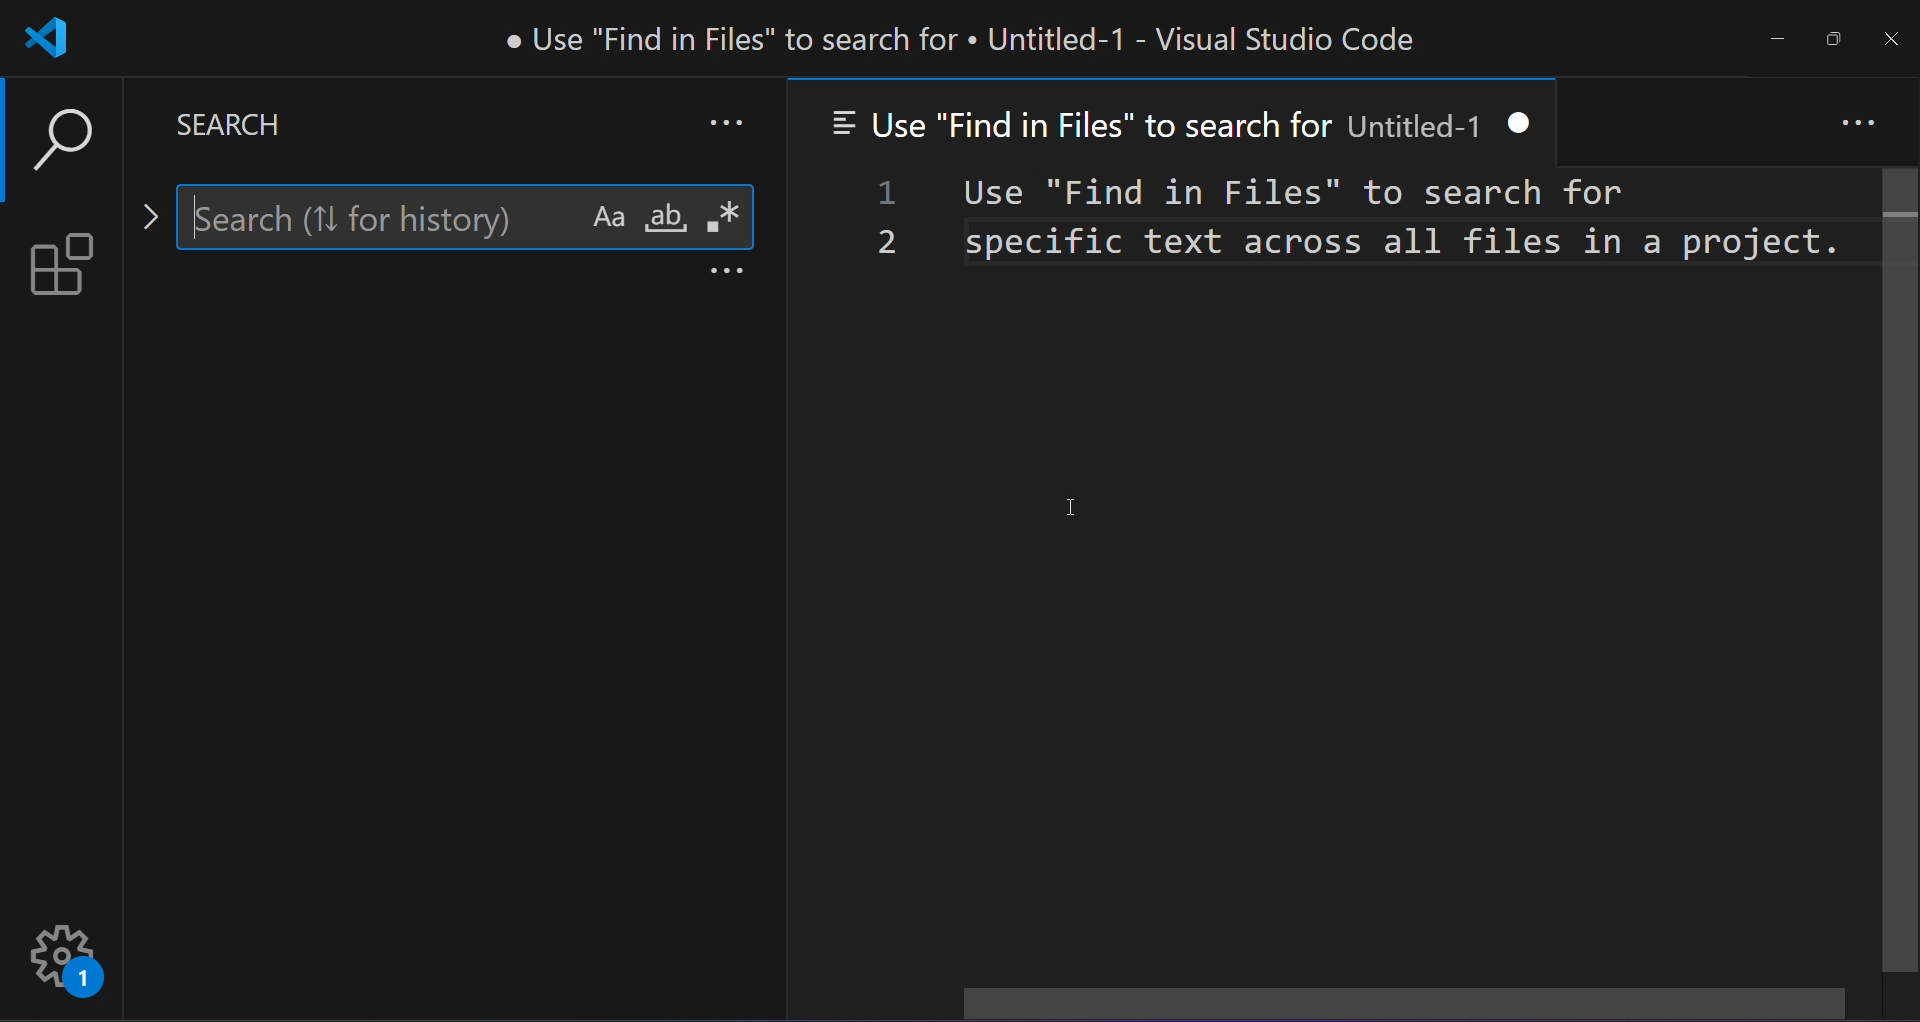  Describe the element at coordinates (725, 215) in the screenshot. I see `regular expression` at that location.